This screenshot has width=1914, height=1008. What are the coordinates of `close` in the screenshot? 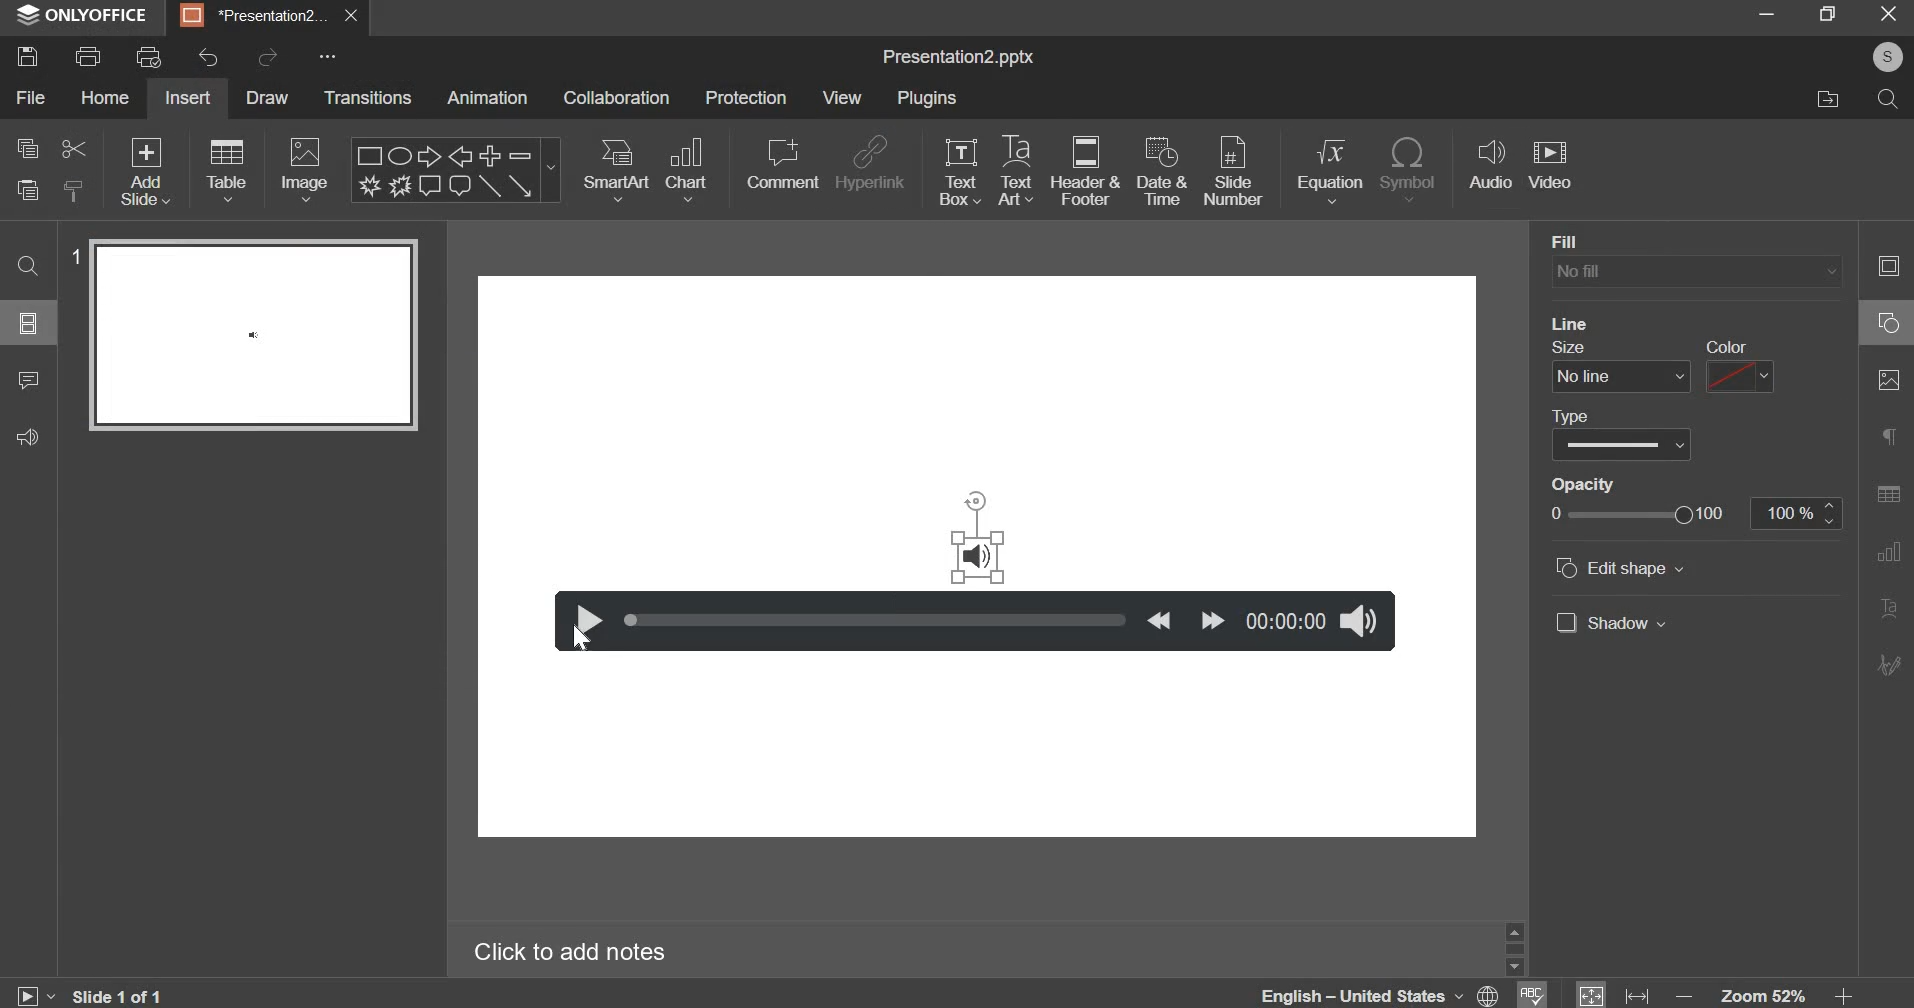 It's located at (351, 16).